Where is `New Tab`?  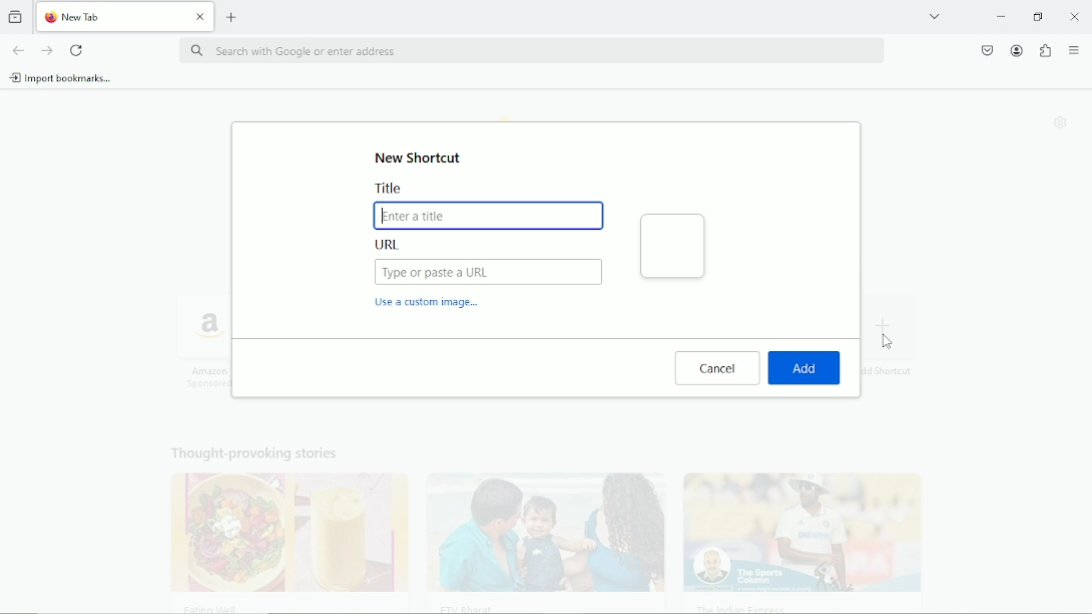
New Tab is located at coordinates (110, 17).